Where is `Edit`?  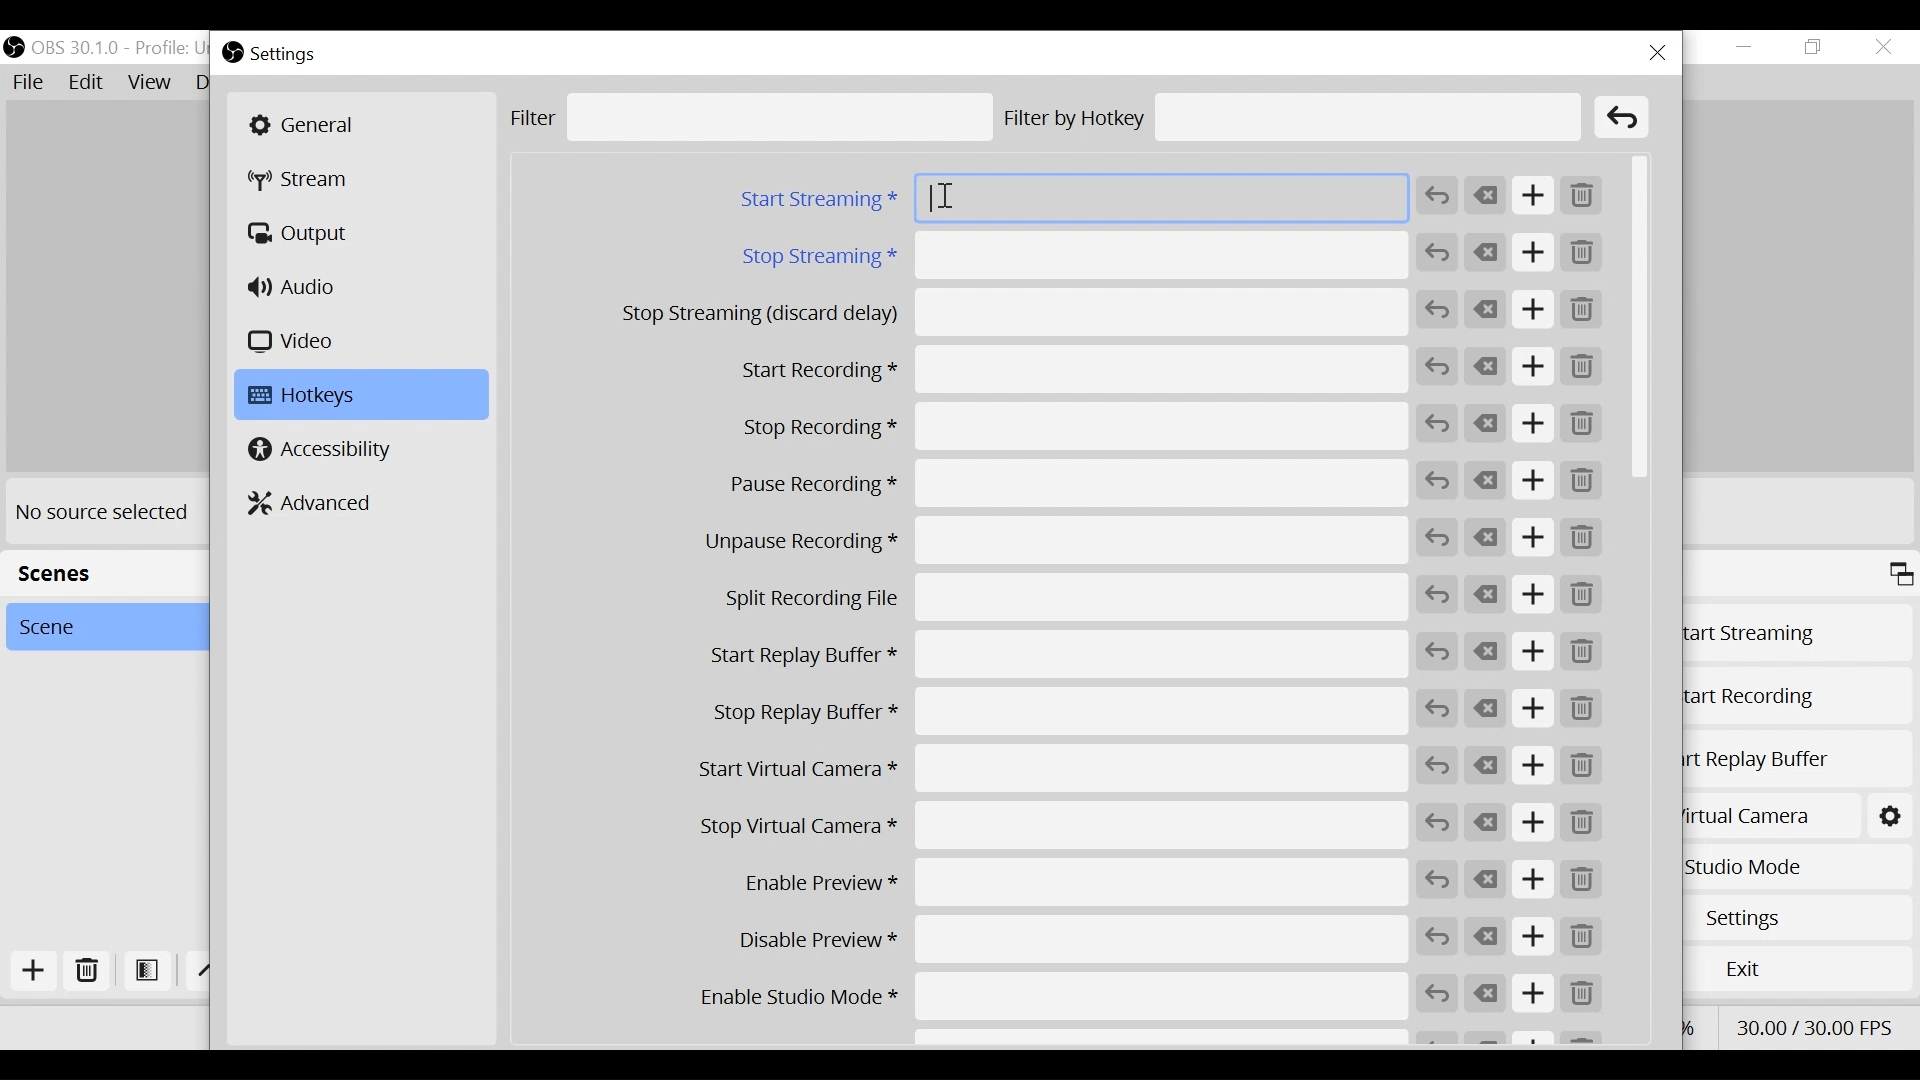
Edit is located at coordinates (87, 83).